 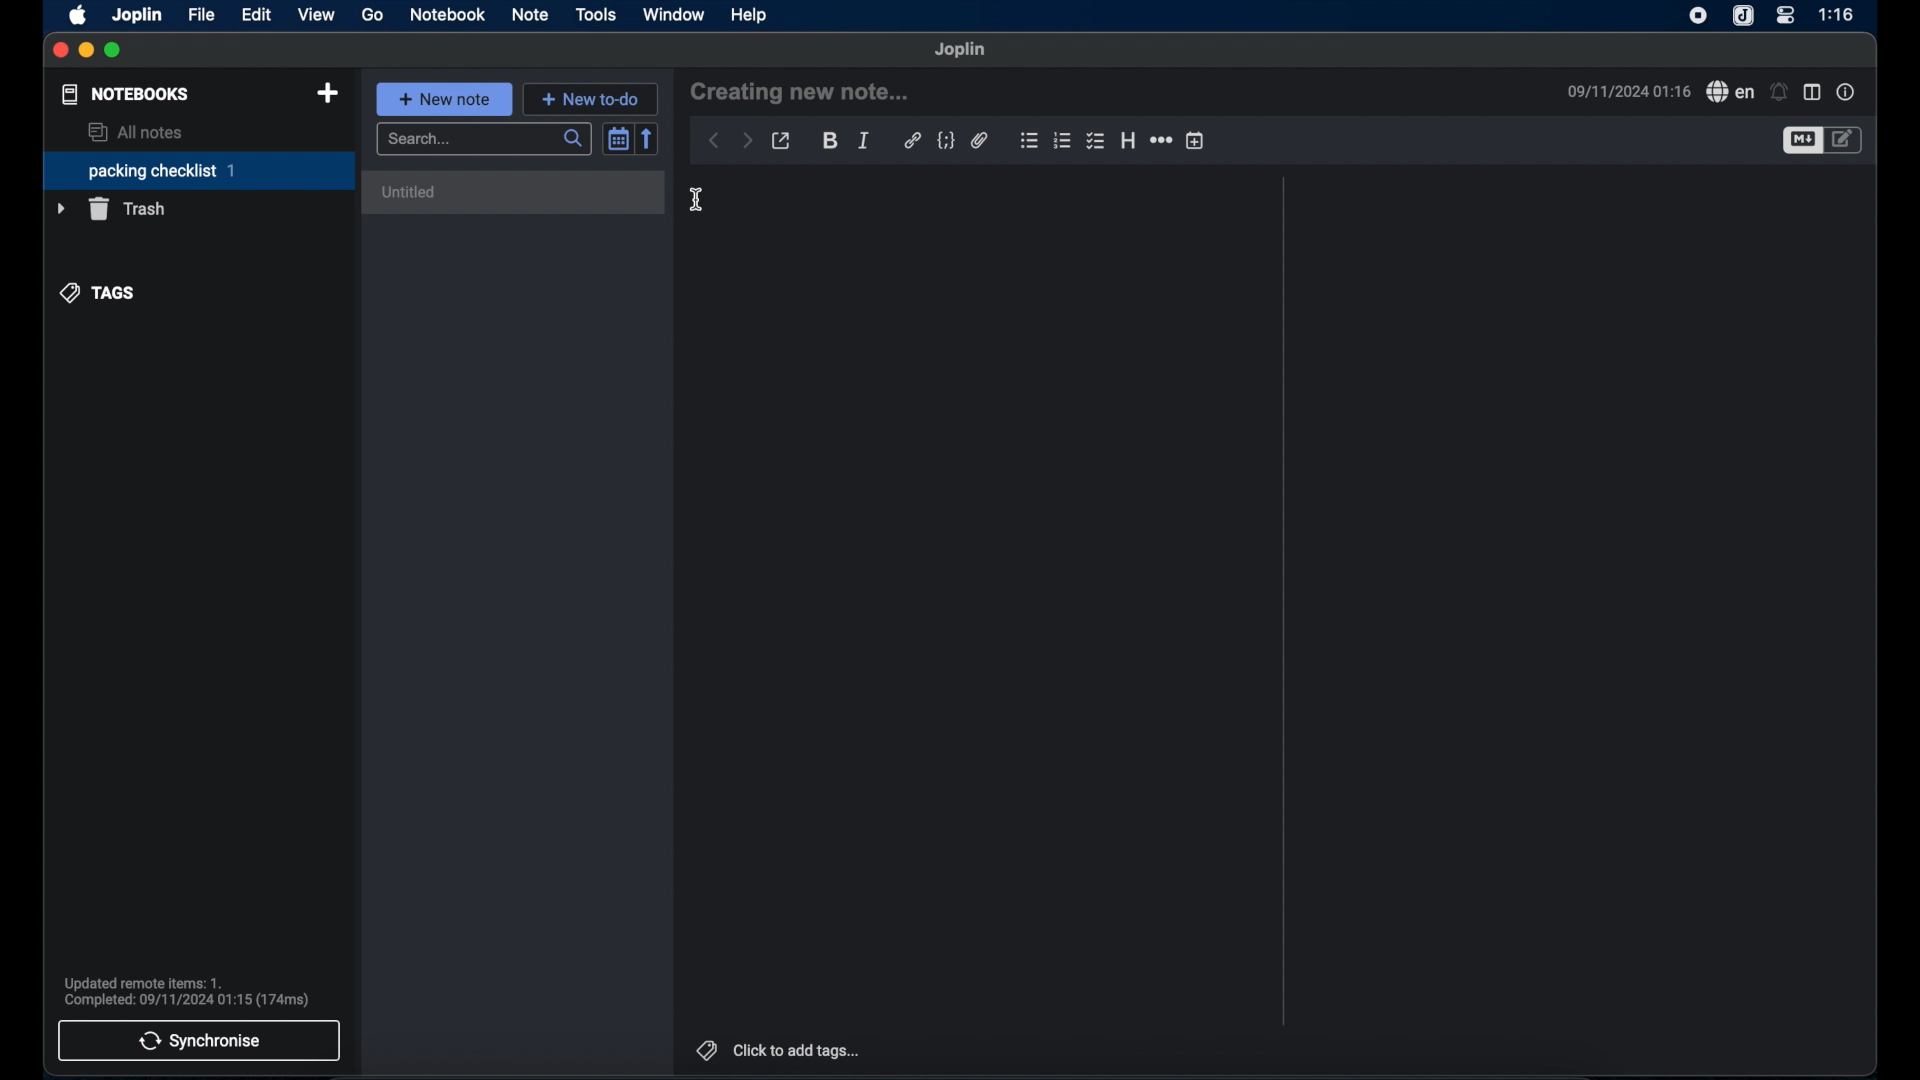 I want to click on synchronise, so click(x=198, y=1041).